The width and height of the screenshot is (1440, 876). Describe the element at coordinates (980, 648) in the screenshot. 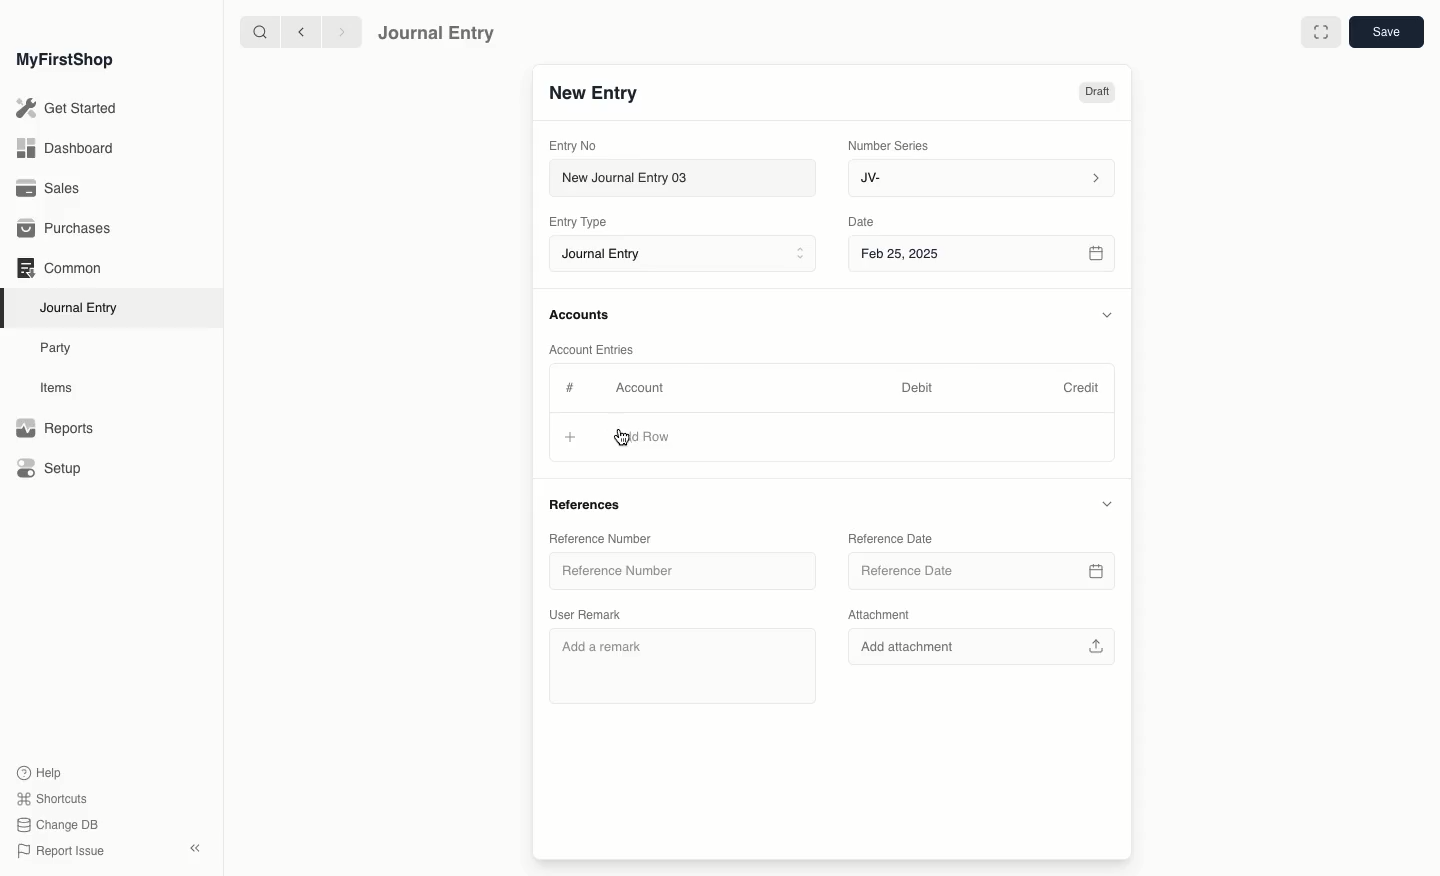

I see `Add attachment` at that location.